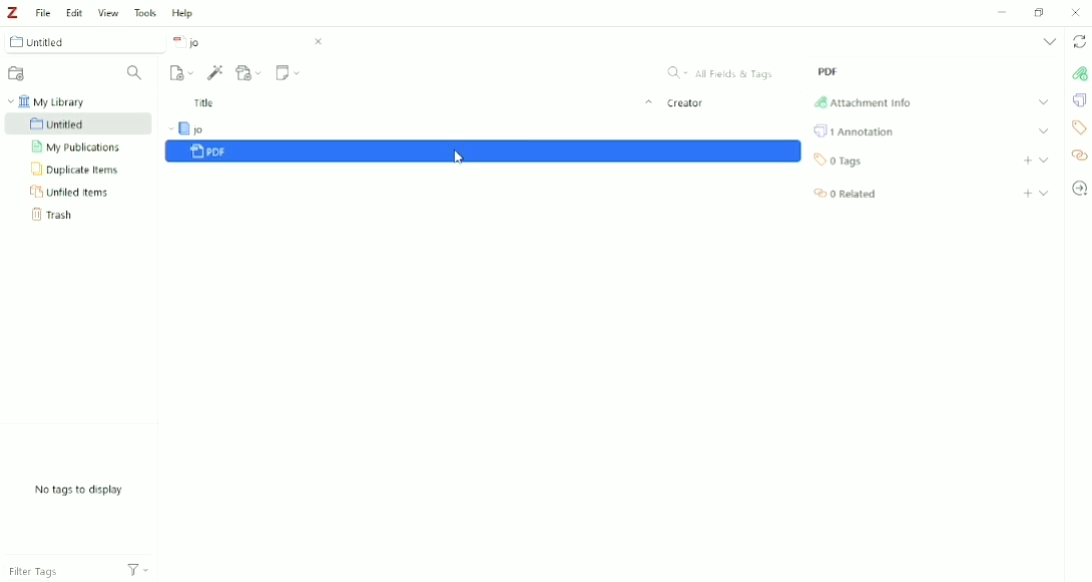 This screenshot has width=1092, height=582. Describe the element at coordinates (1076, 12) in the screenshot. I see `Close` at that location.